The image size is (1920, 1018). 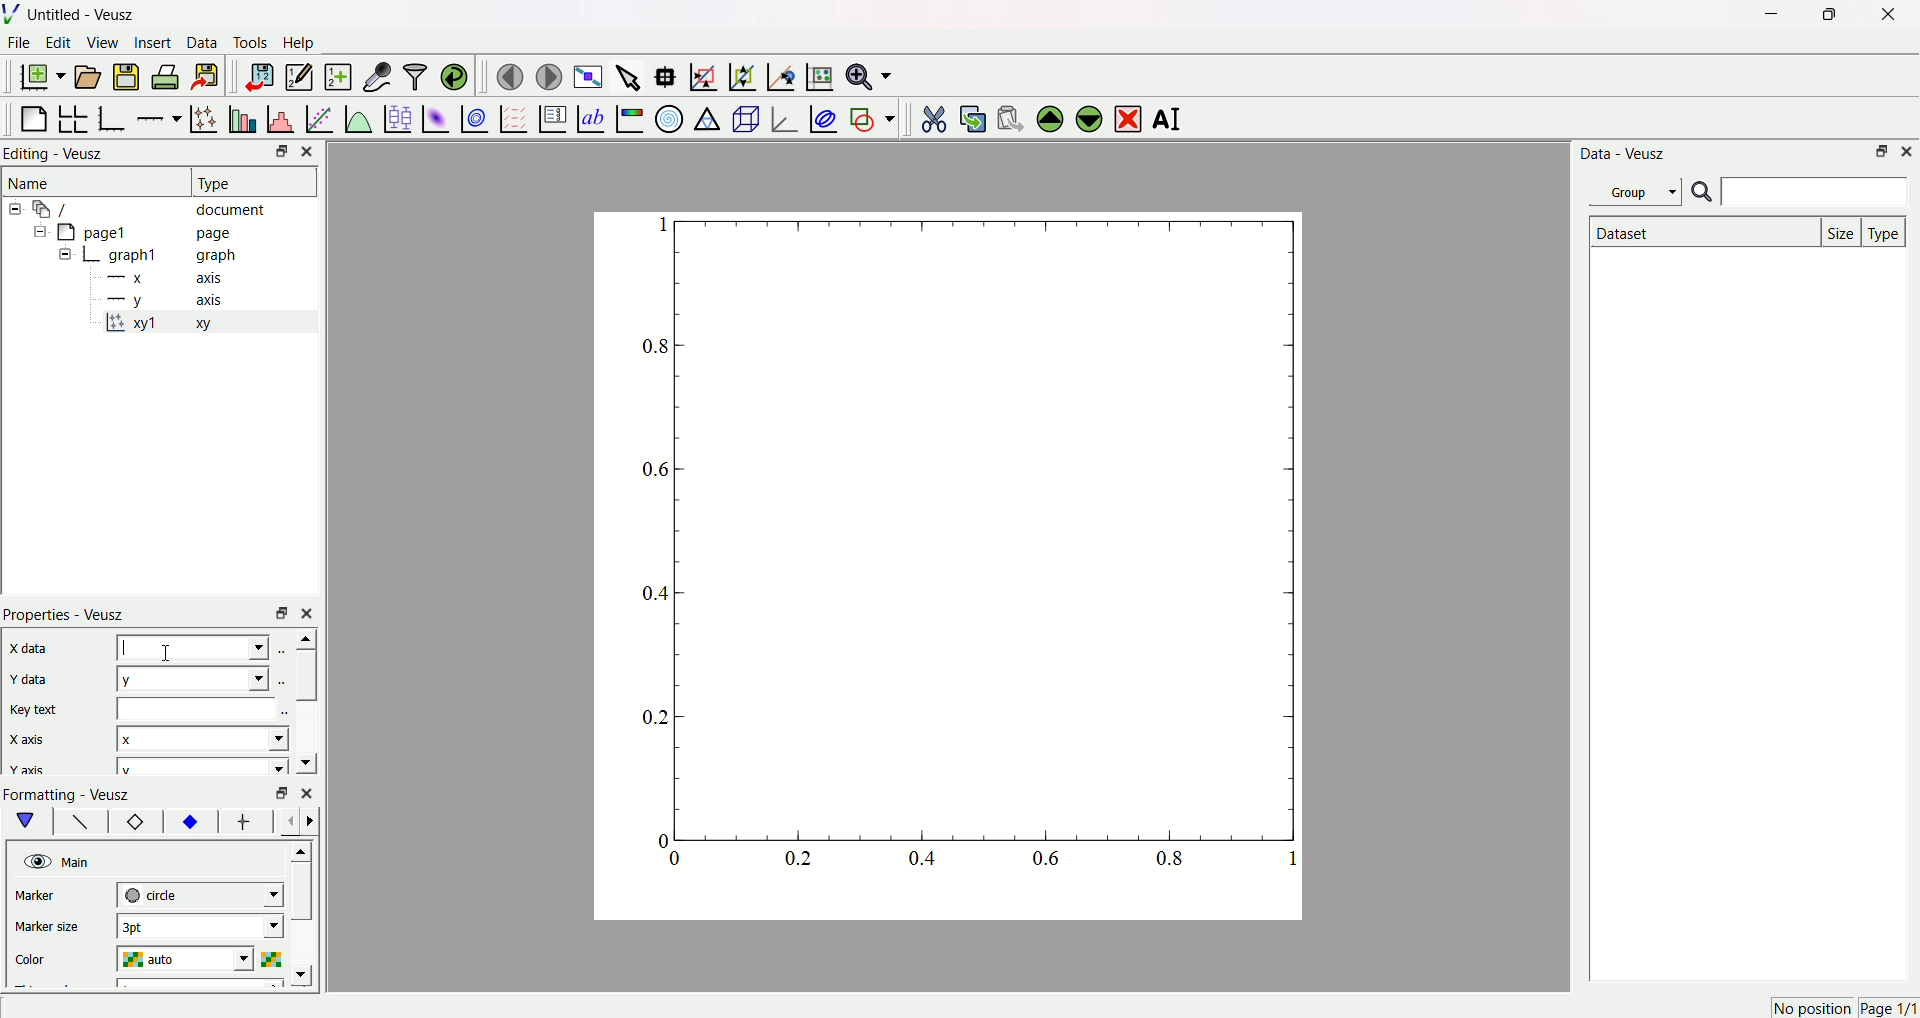 I want to click on page 1/1, so click(x=1888, y=1009).